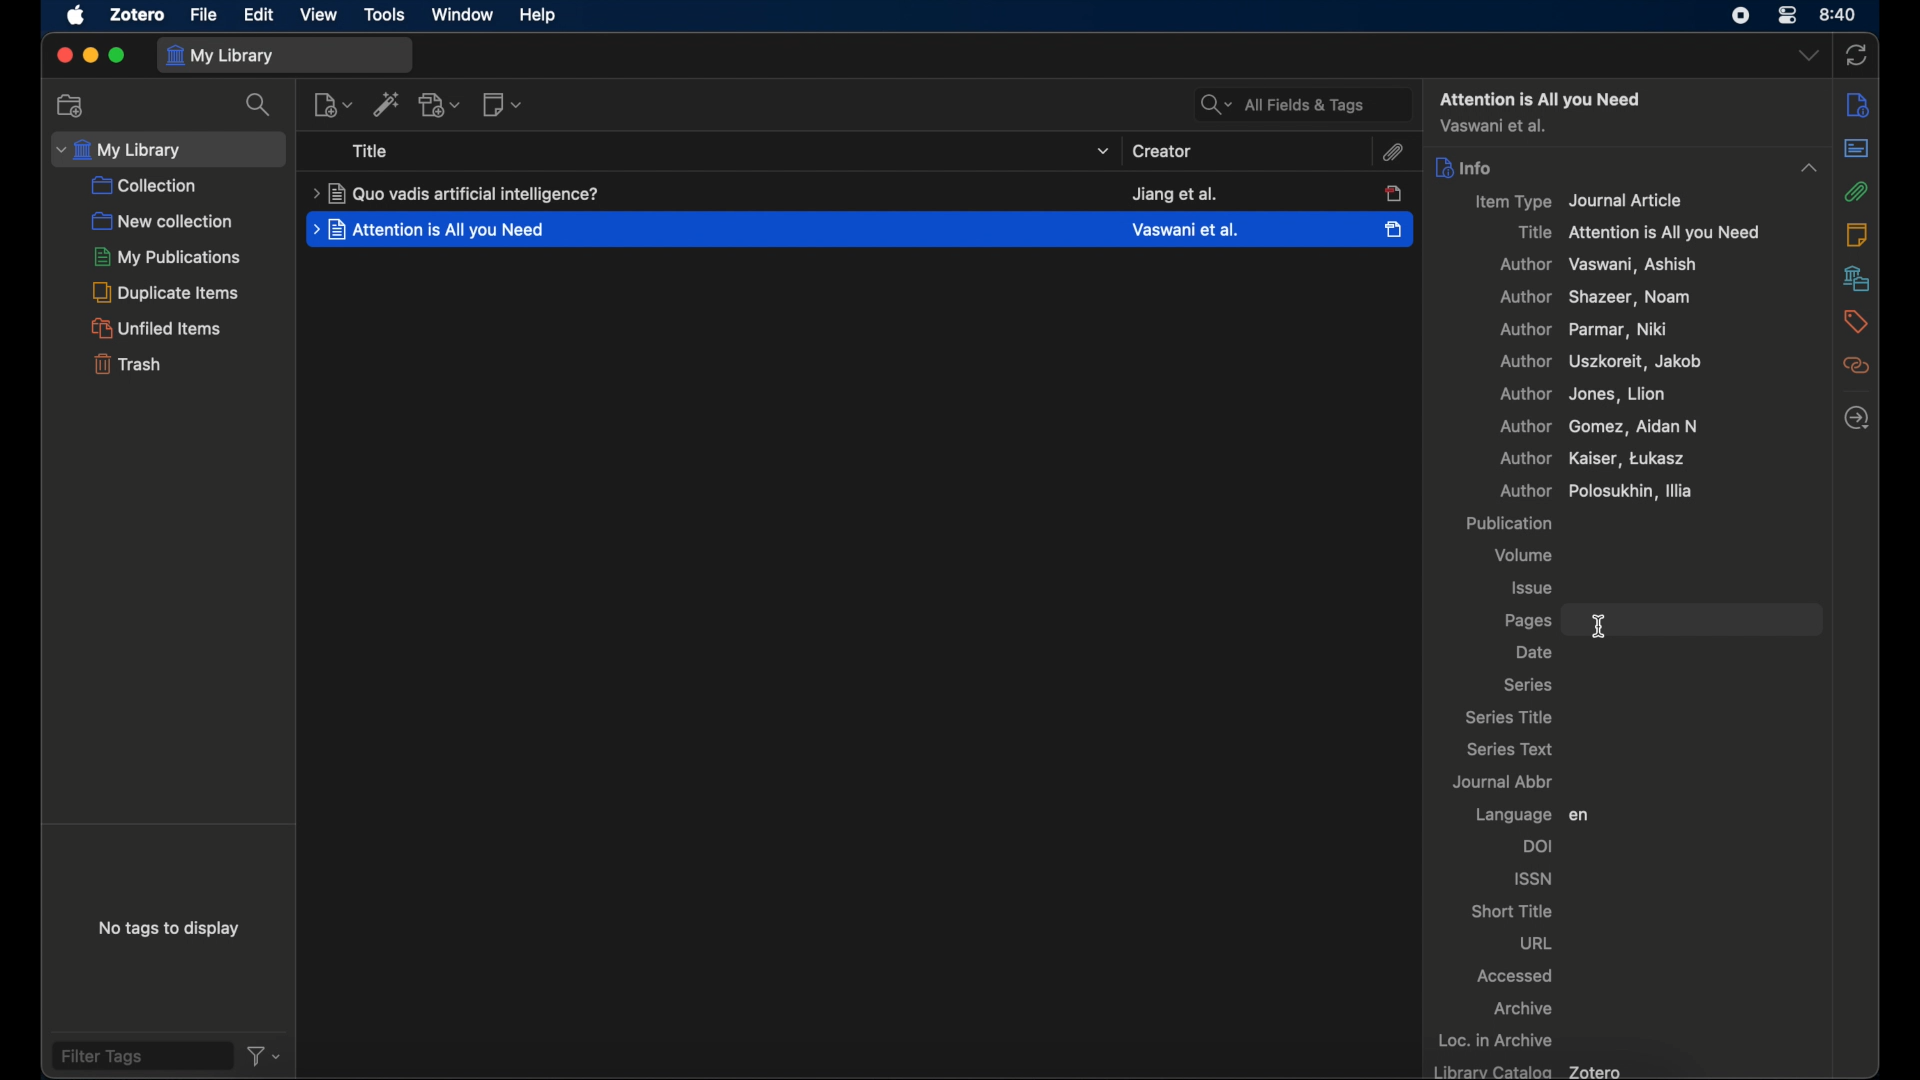 This screenshot has height=1080, width=1920. Describe the element at coordinates (1790, 16) in the screenshot. I see `control center` at that location.